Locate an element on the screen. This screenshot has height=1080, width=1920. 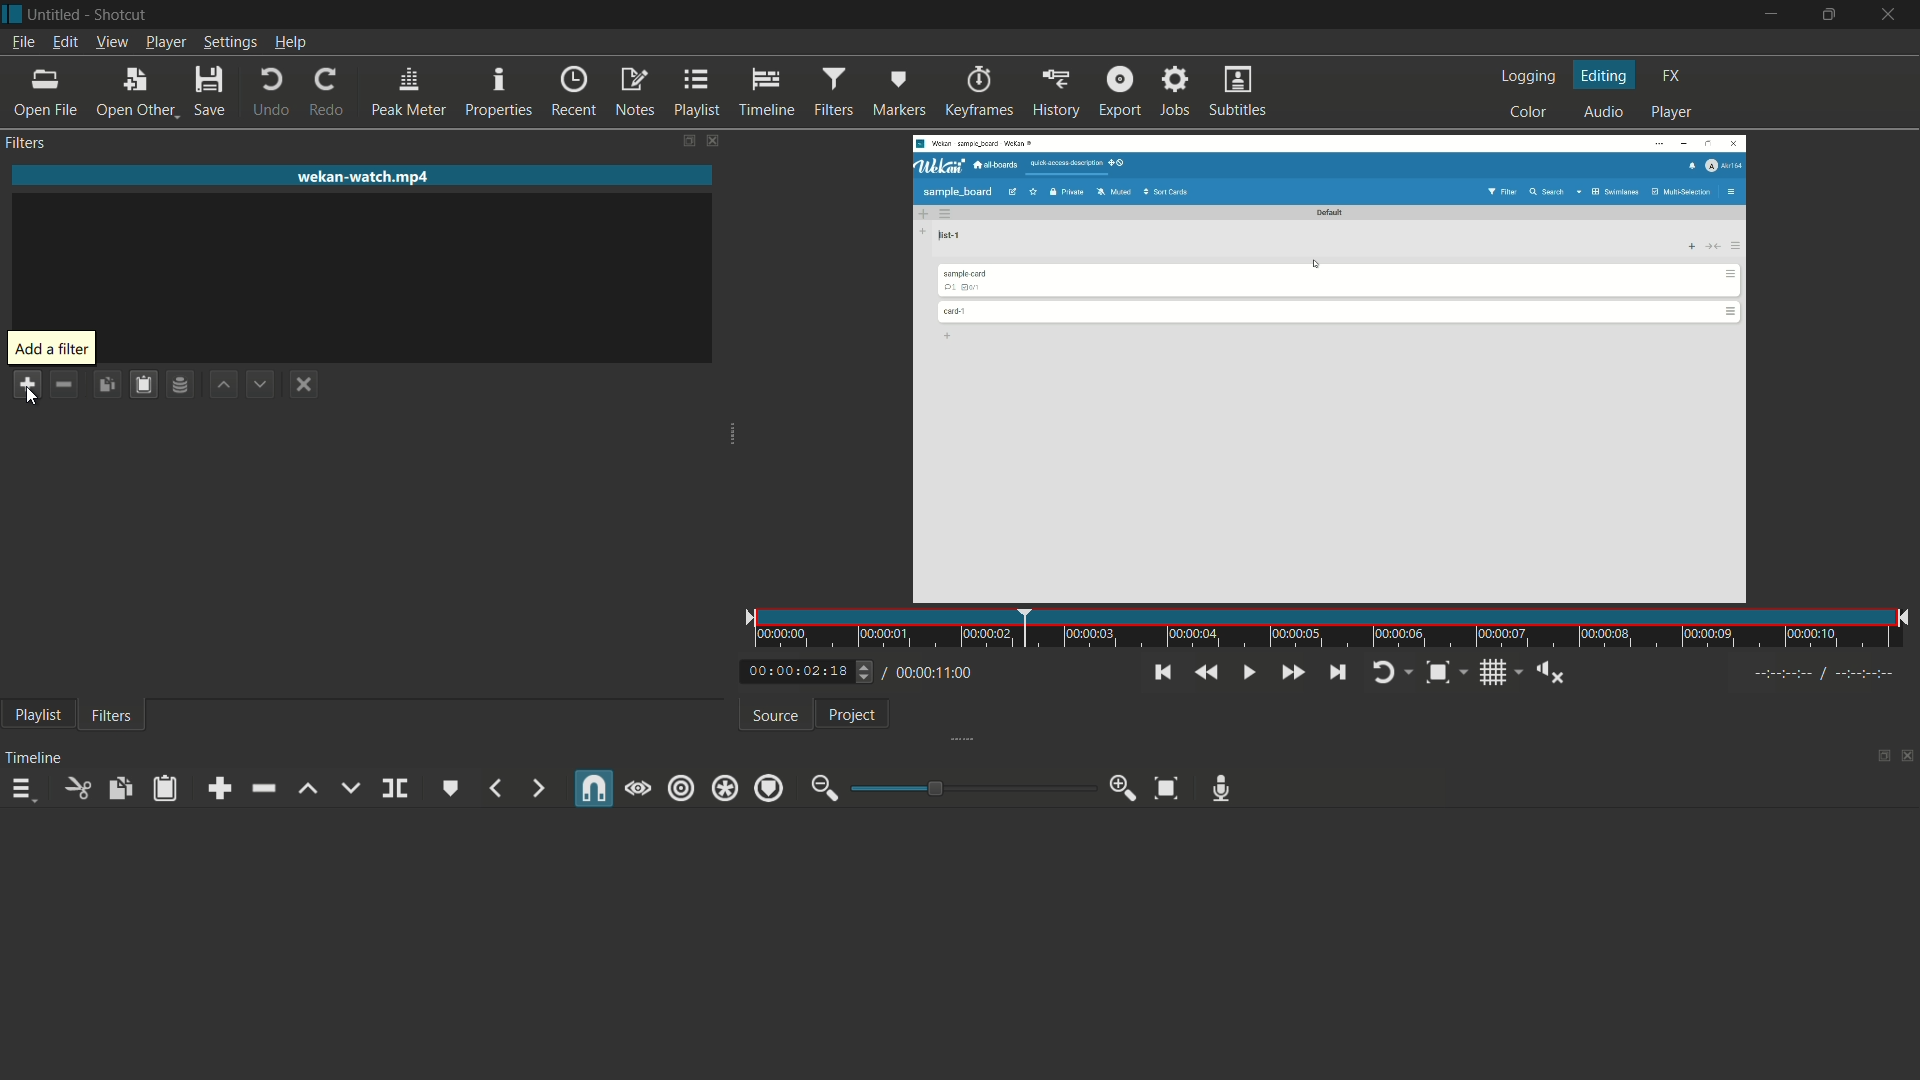
add a filter pop up is located at coordinates (52, 349).